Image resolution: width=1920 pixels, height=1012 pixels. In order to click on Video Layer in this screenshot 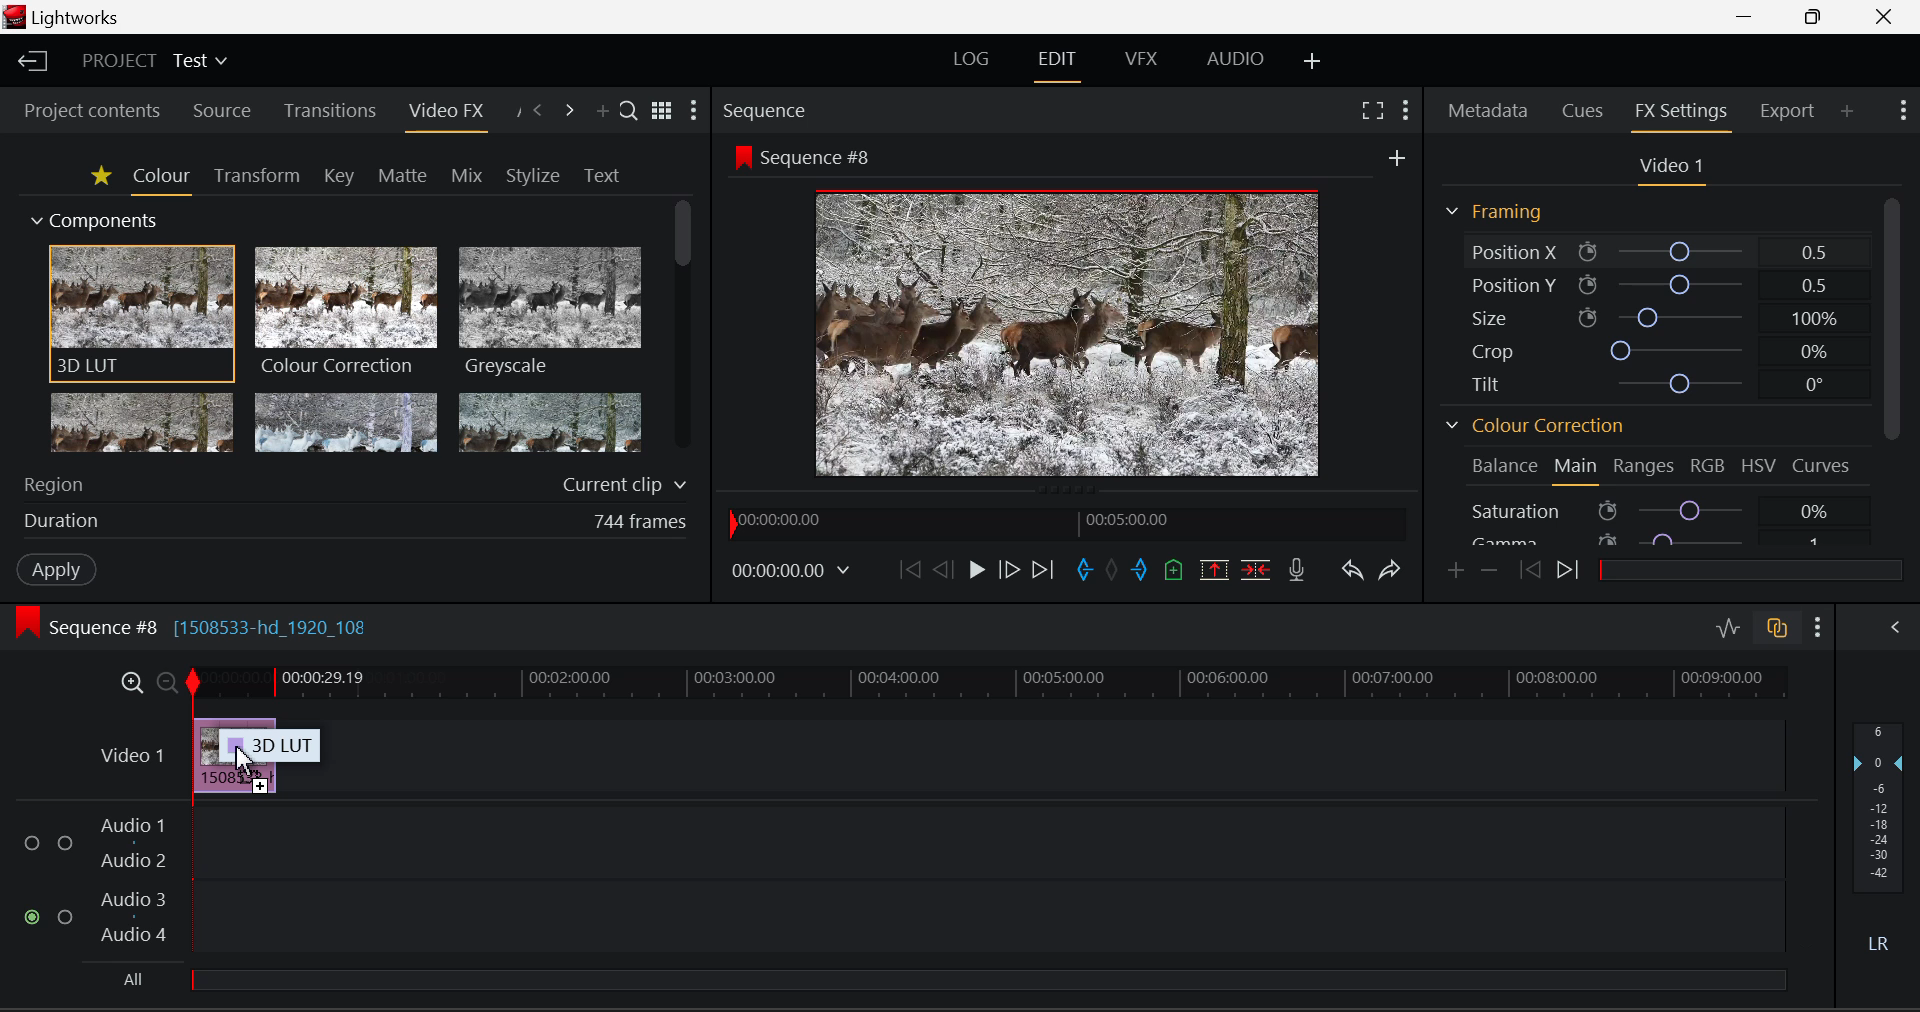, I will do `click(131, 755)`.